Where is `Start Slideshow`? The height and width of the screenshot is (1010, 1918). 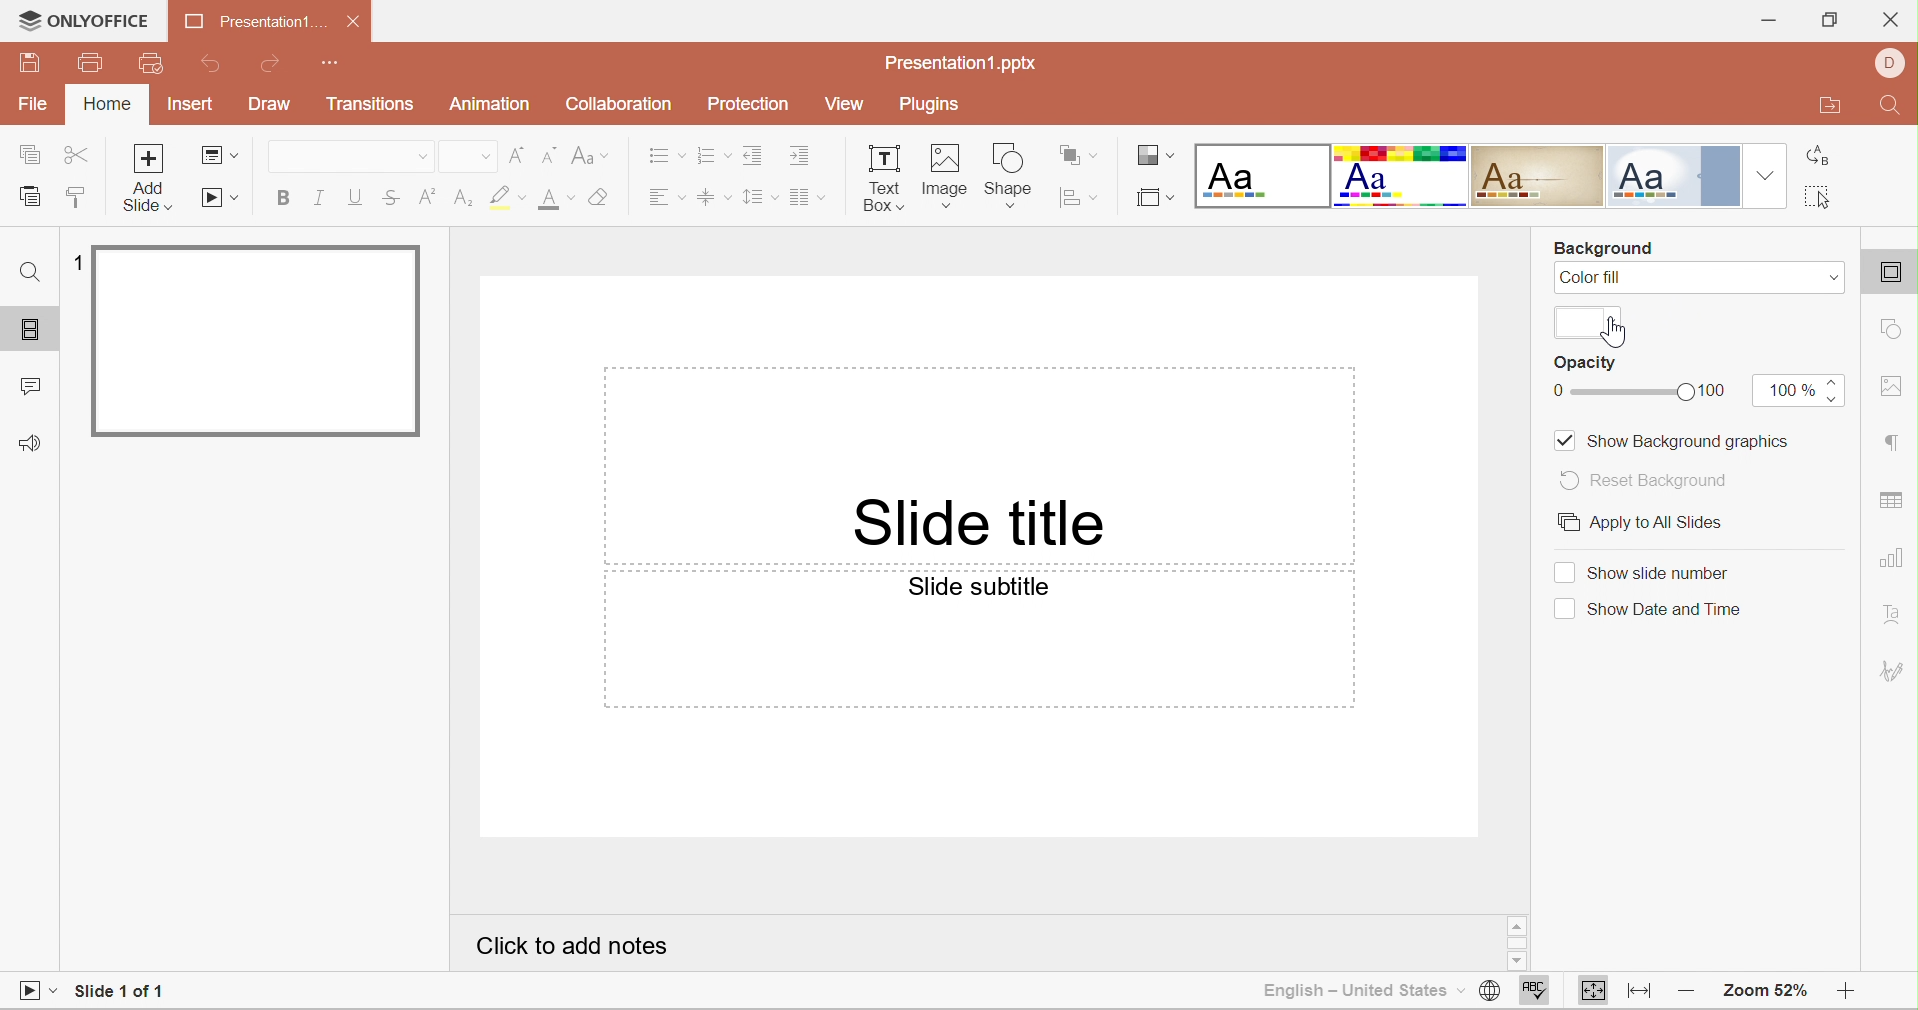
Start Slideshow is located at coordinates (37, 989).